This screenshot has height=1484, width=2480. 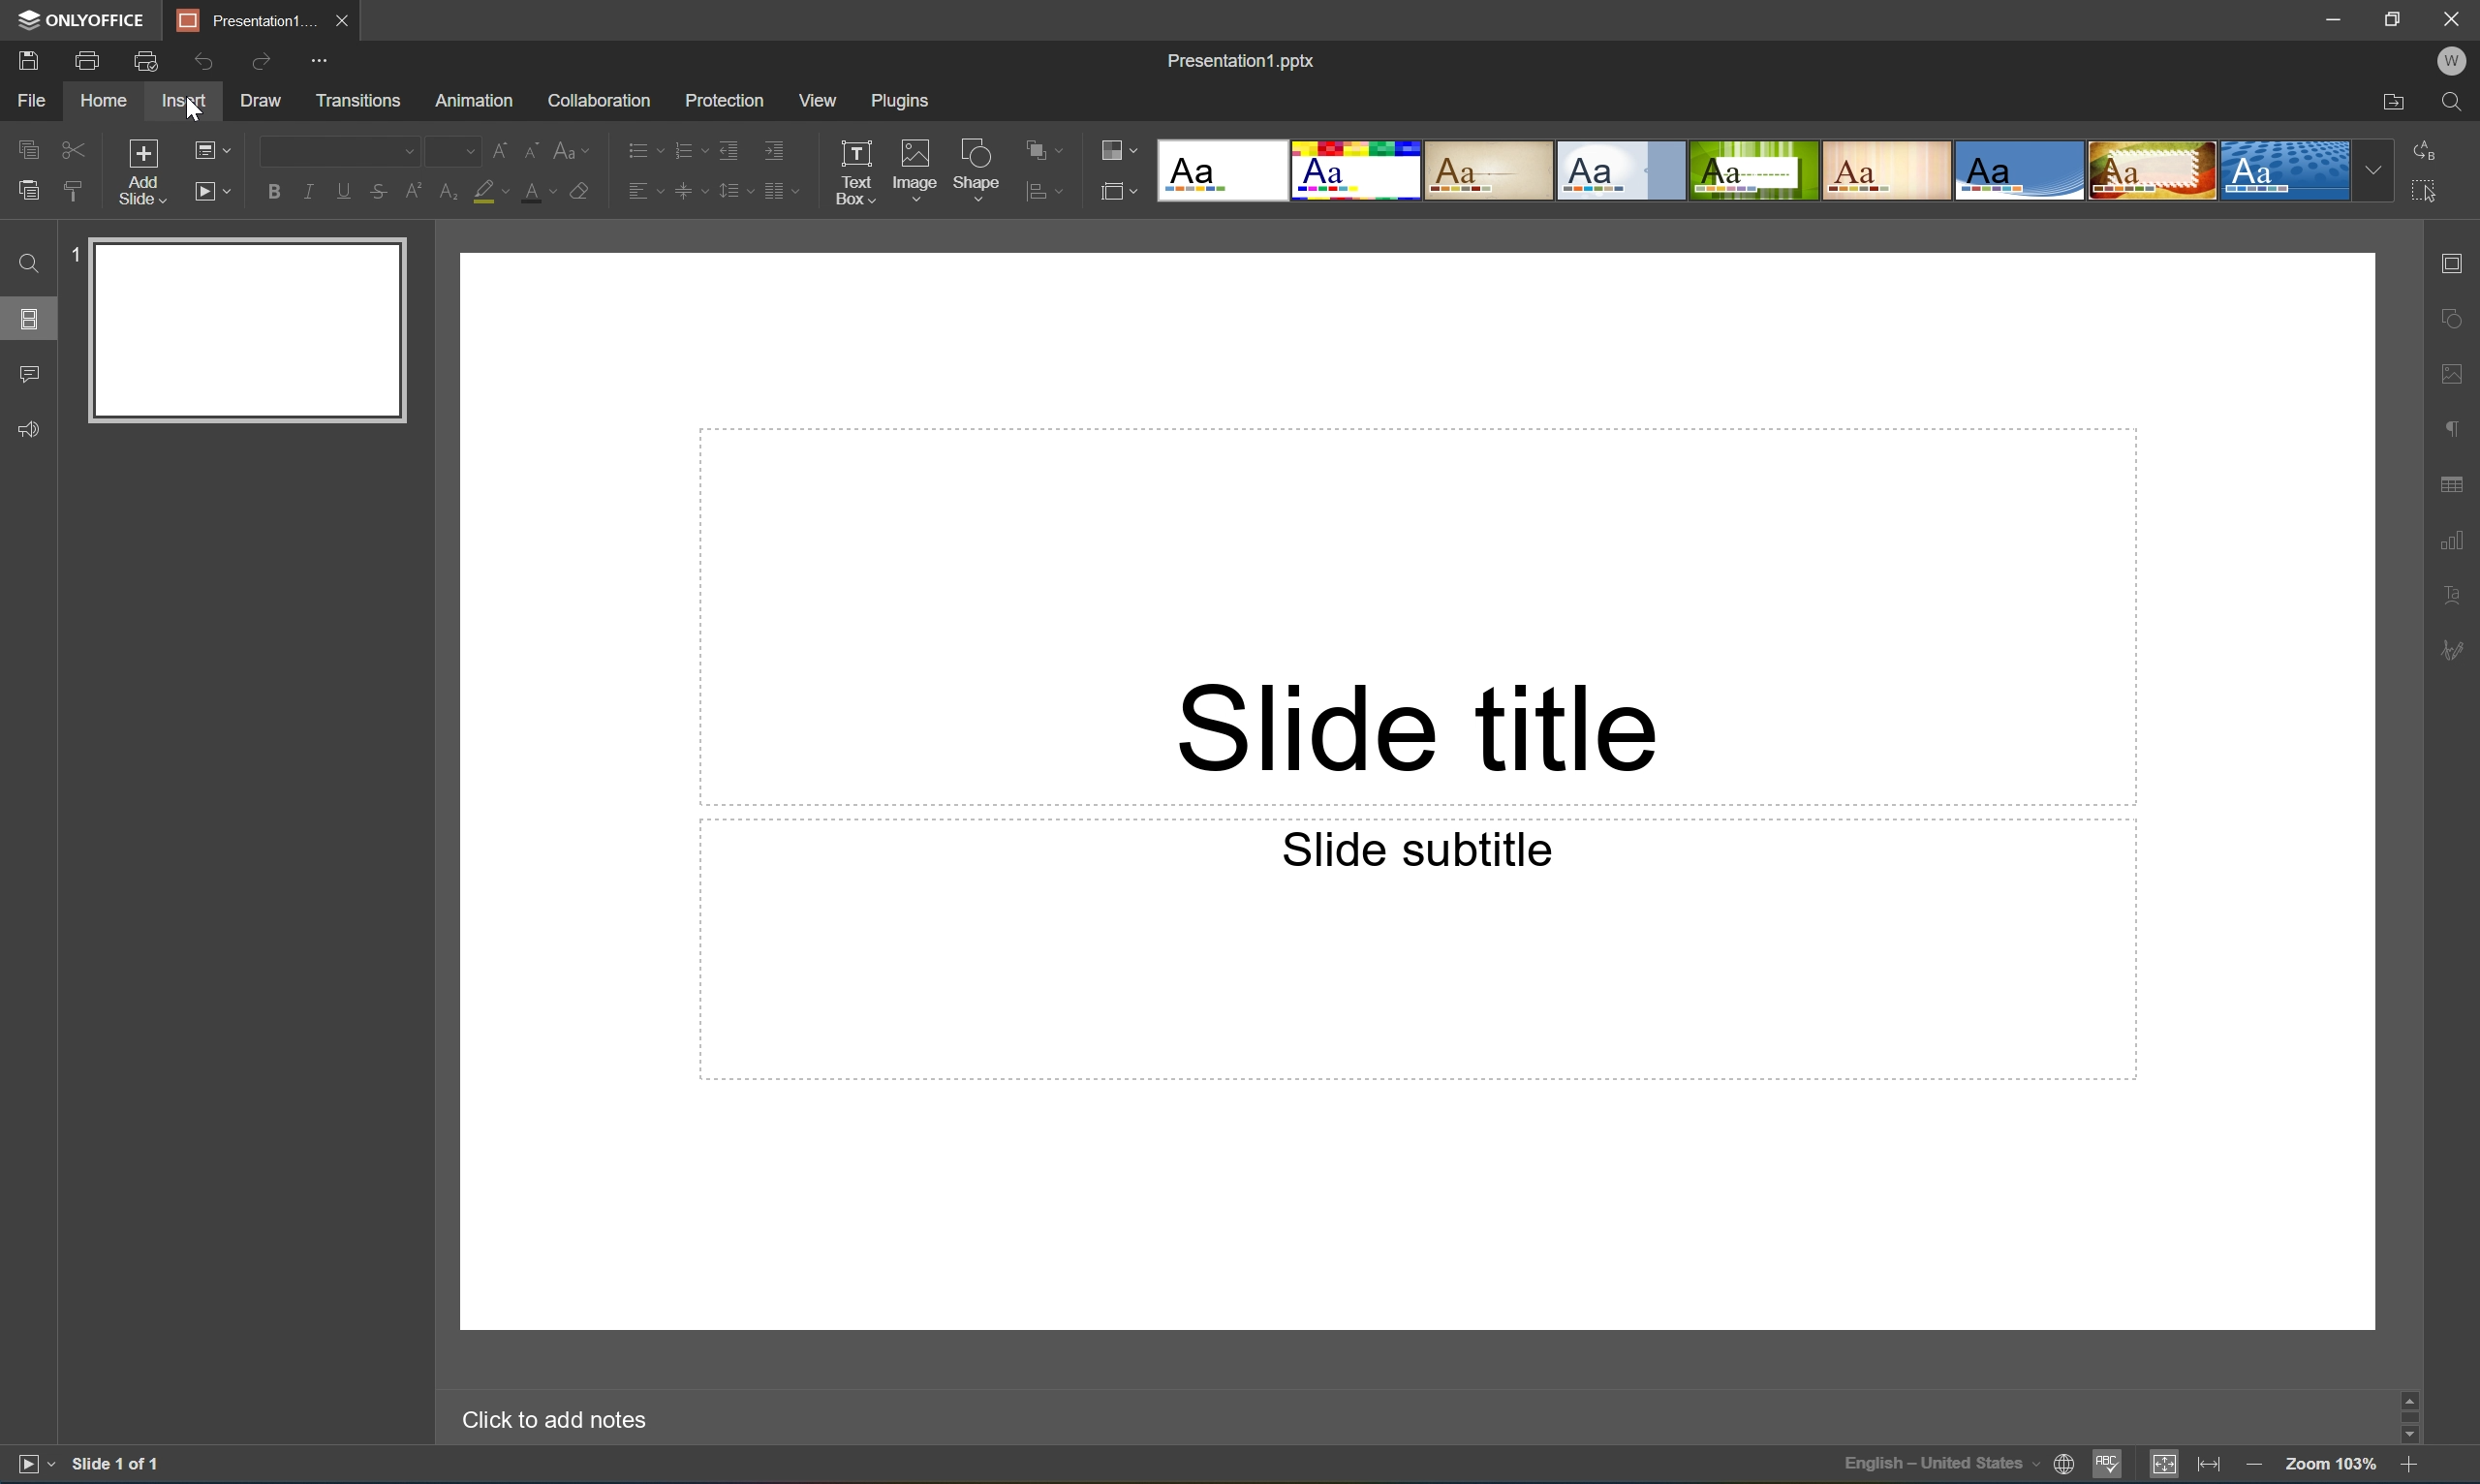 What do you see at coordinates (30, 146) in the screenshot?
I see `Copy` at bounding box center [30, 146].